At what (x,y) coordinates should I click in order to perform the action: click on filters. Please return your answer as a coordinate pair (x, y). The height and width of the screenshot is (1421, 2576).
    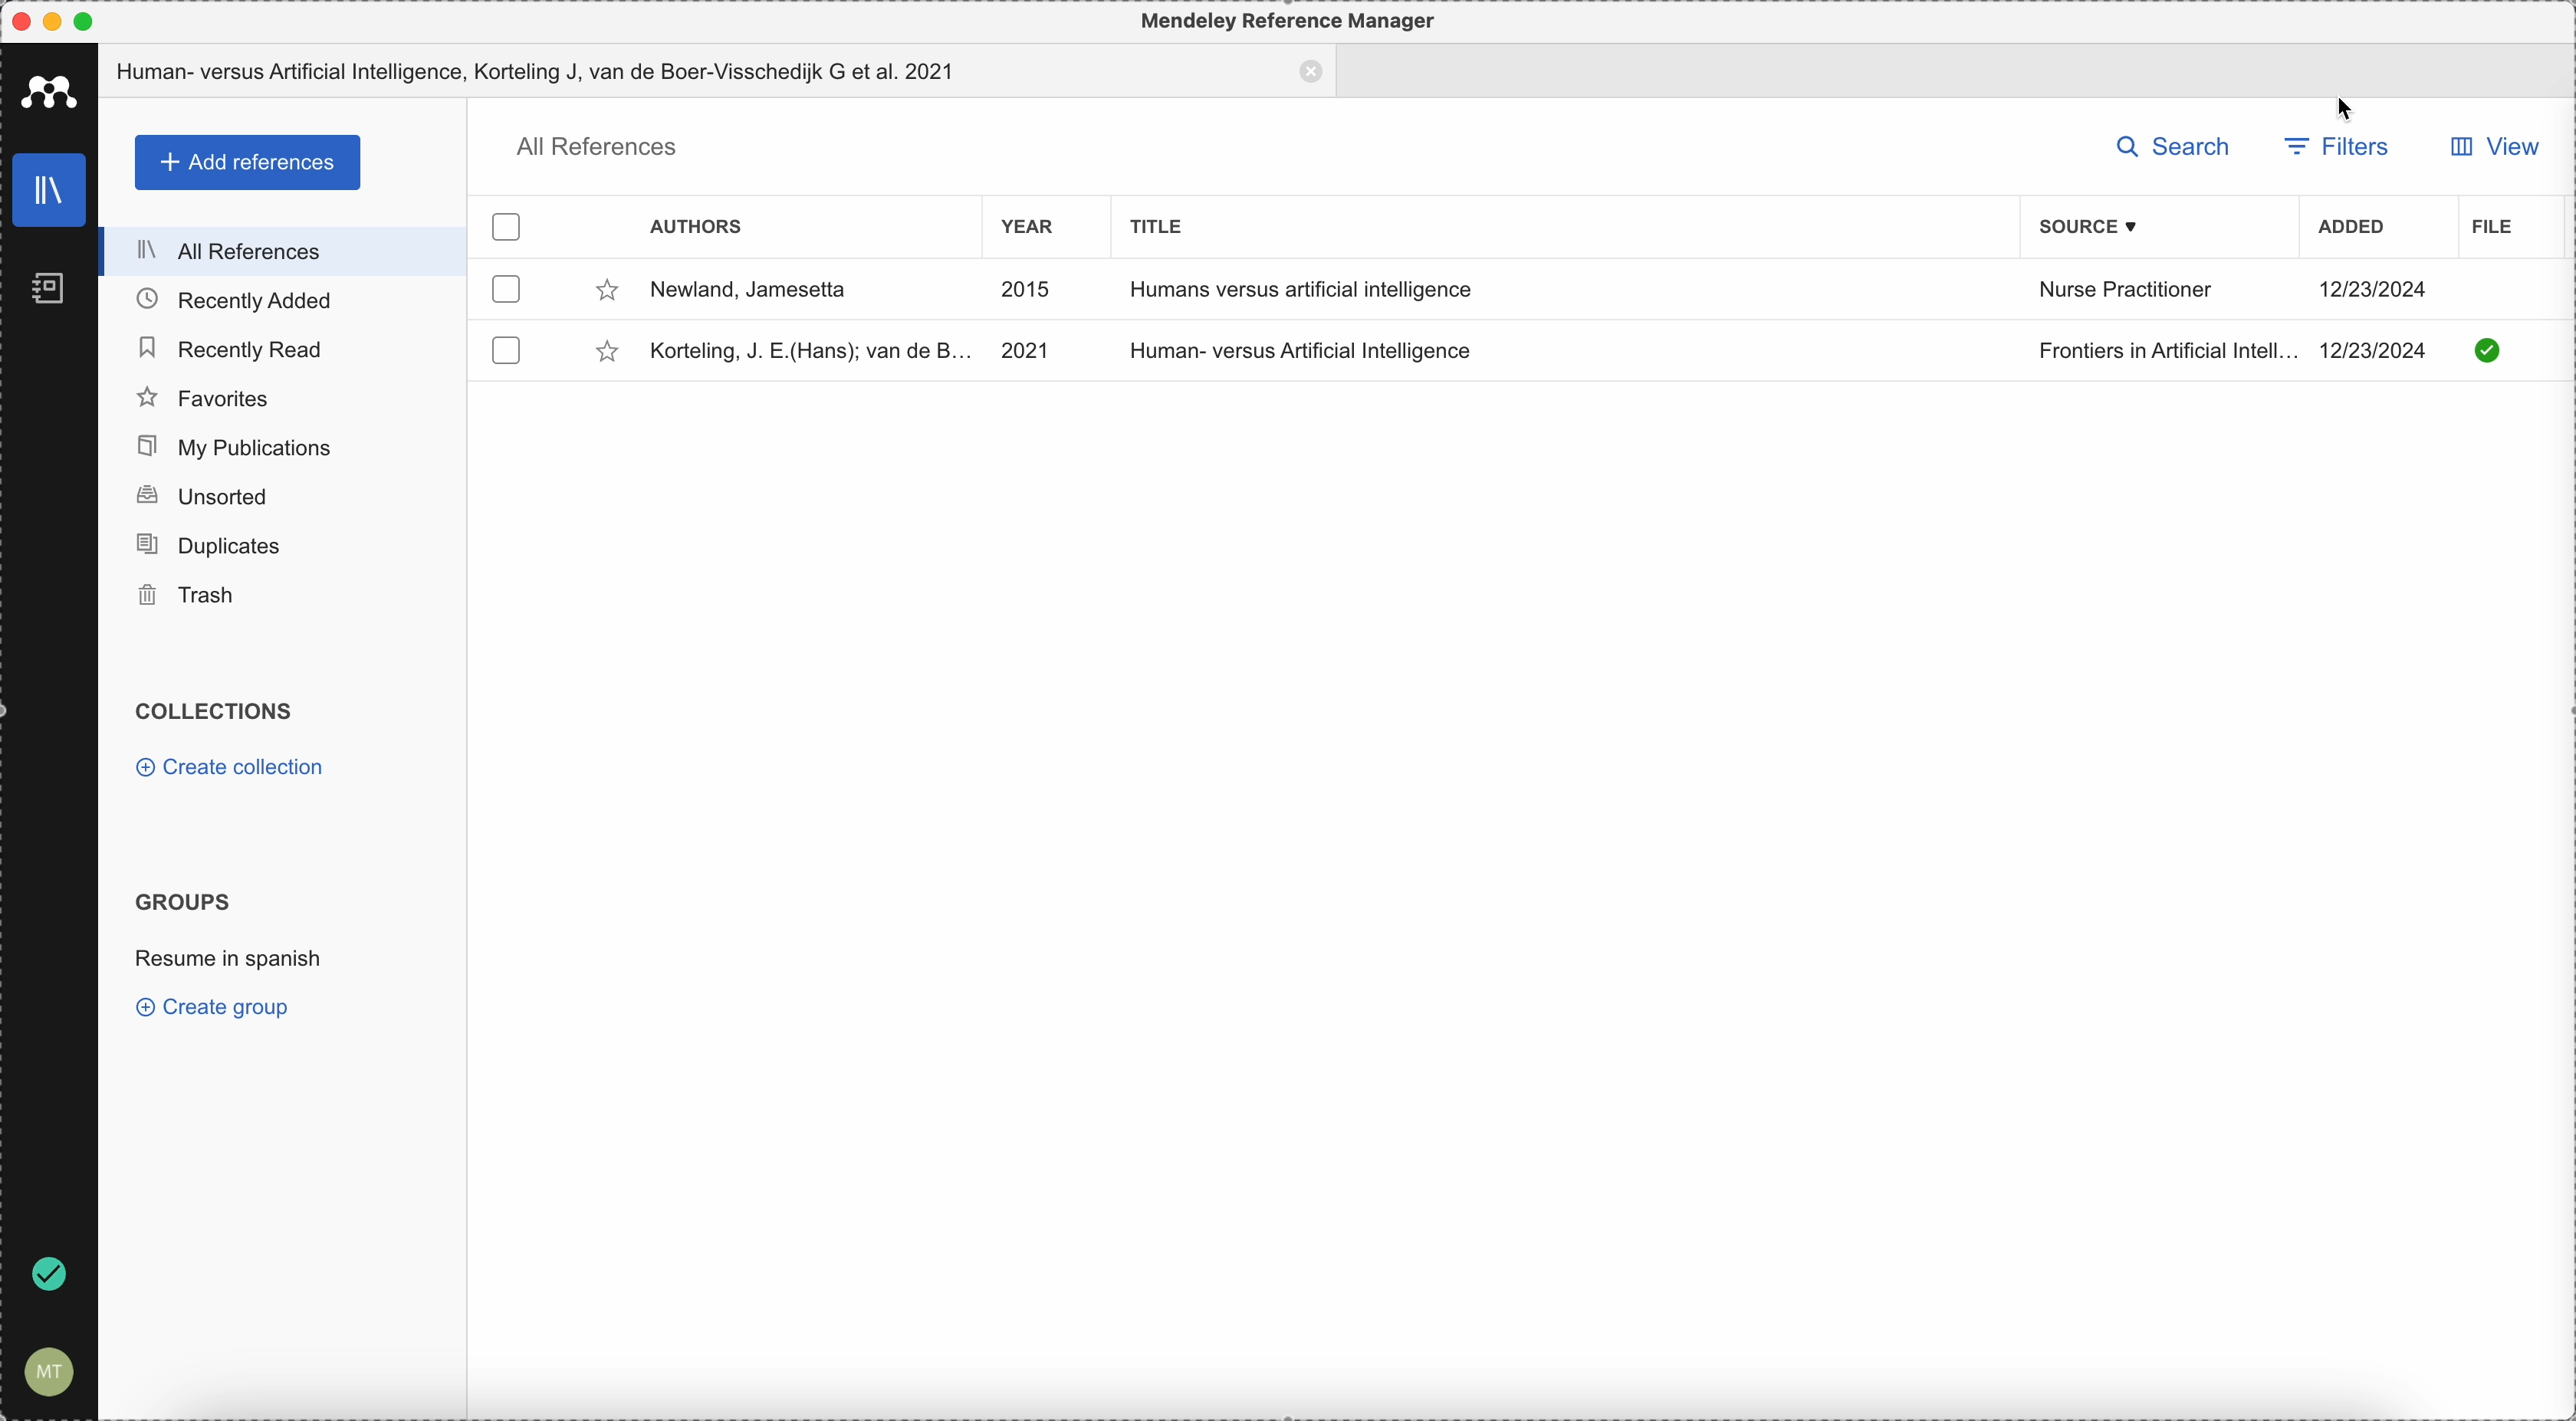
    Looking at the image, I should click on (2330, 144).